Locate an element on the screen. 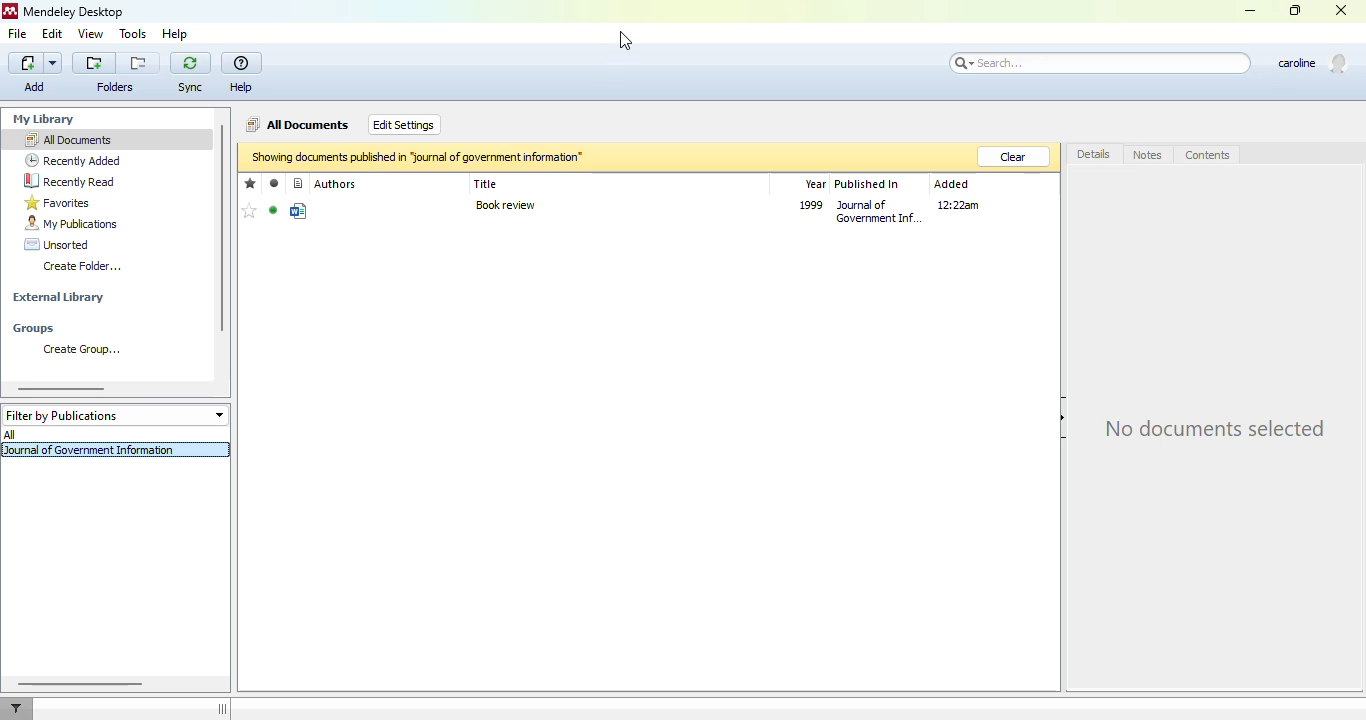 The height and width of the screenshot is (720, 1366). edit settings is located at coordinates (404, 124).